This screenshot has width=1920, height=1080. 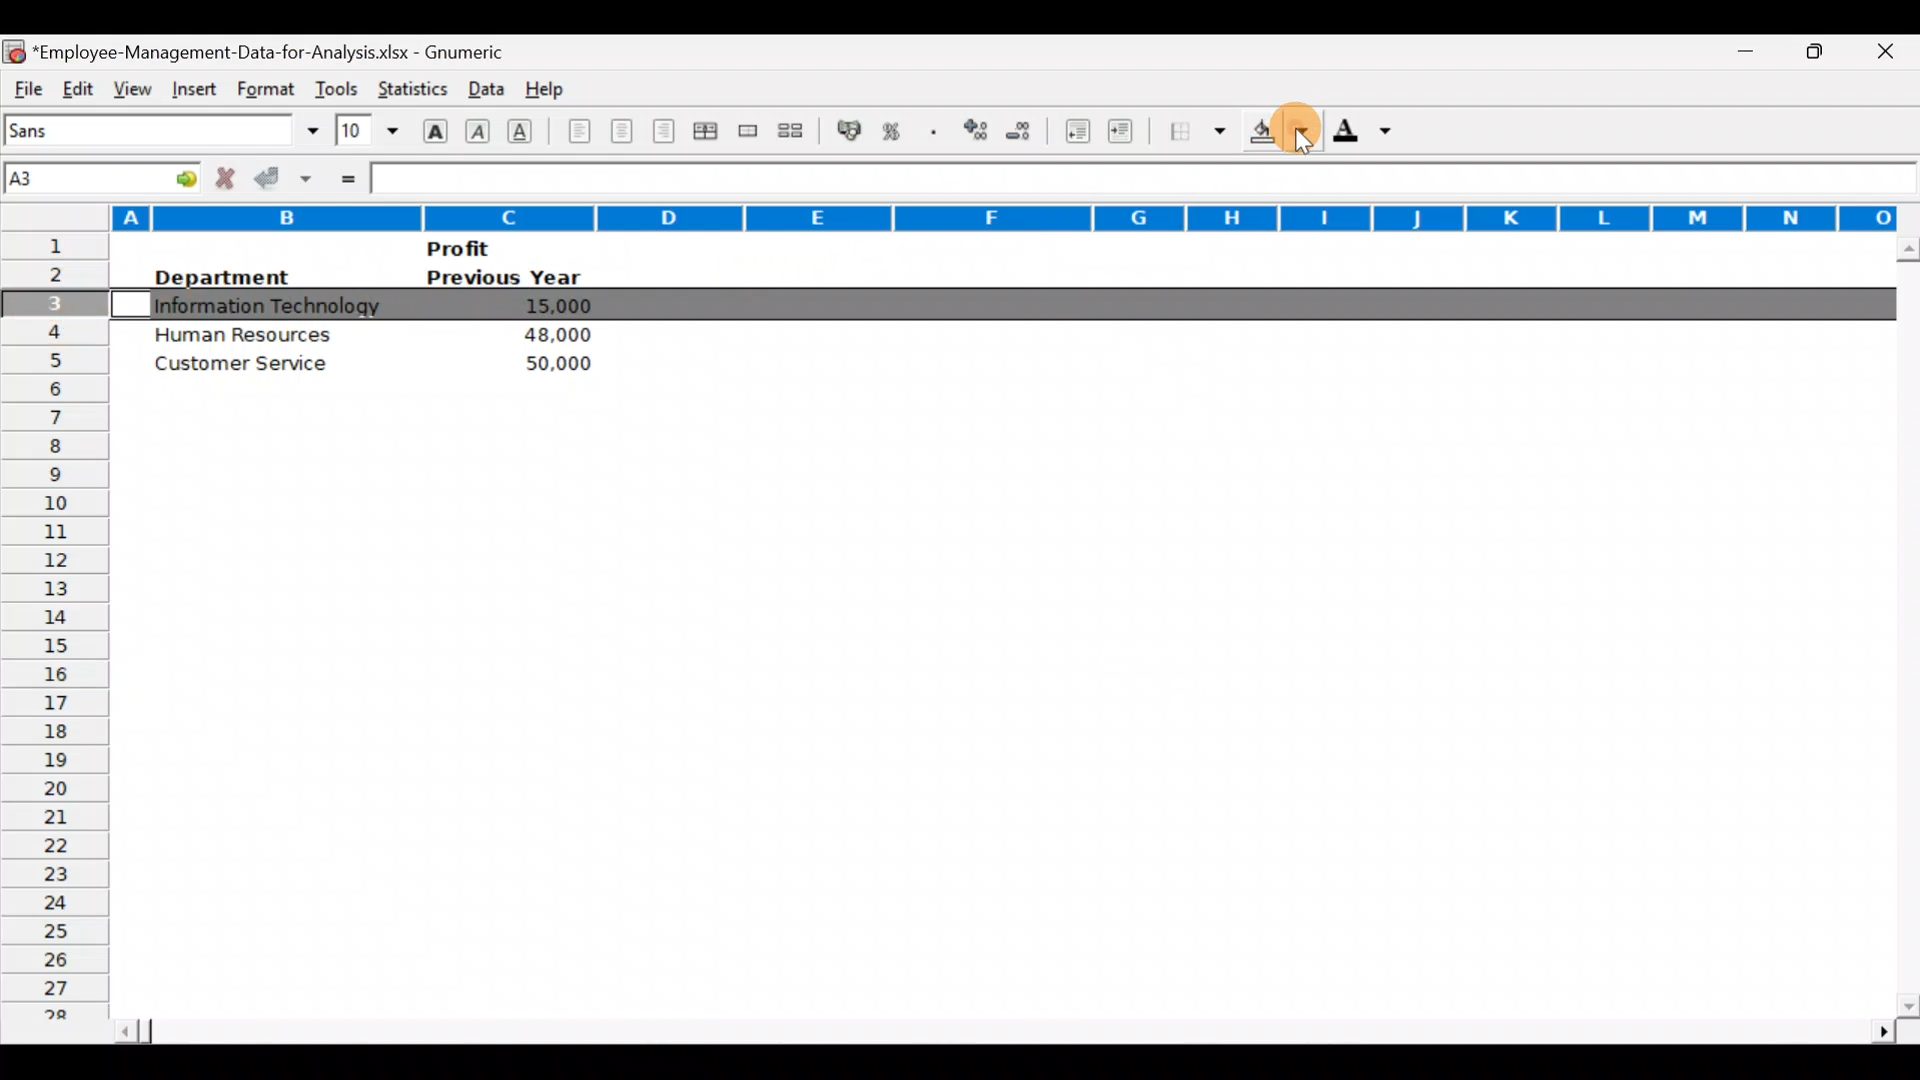 What do you see at coordinates (164, 130) in the screenshot?
I see `Font name` at bounding box center [164, 130].